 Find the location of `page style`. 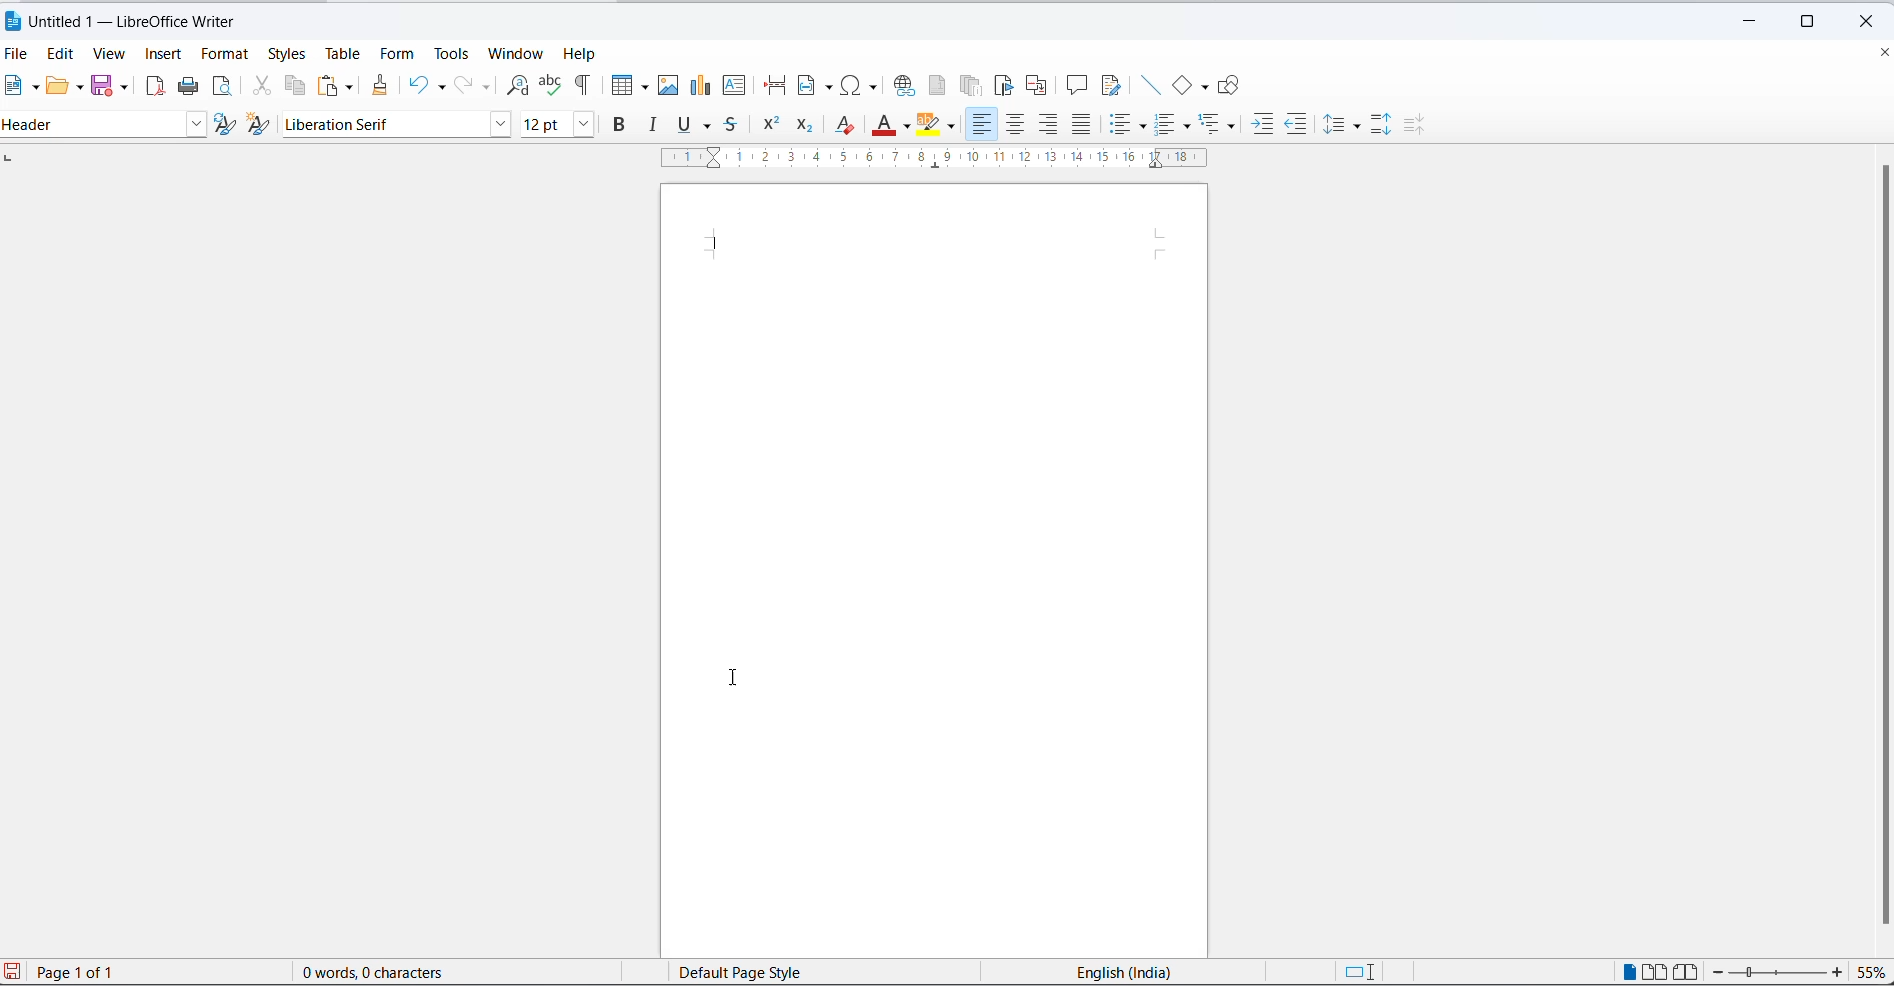

page style is located at coordinates (764, 971).